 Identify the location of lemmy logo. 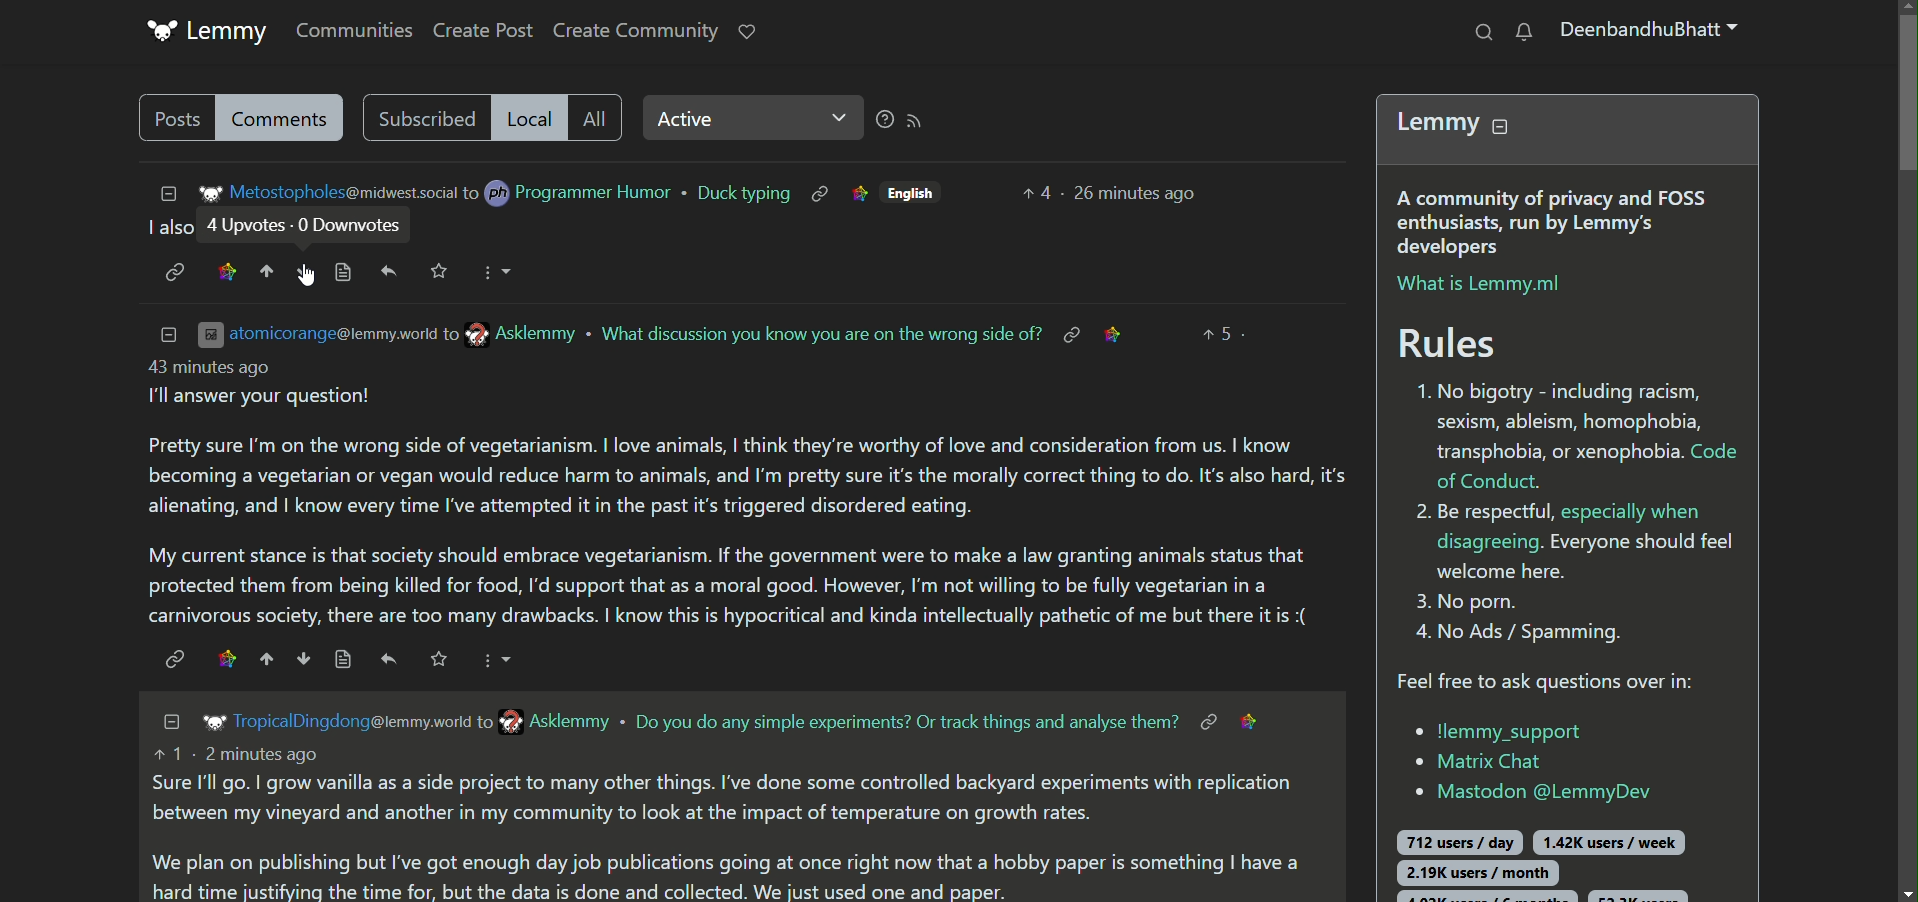
(208, 32).